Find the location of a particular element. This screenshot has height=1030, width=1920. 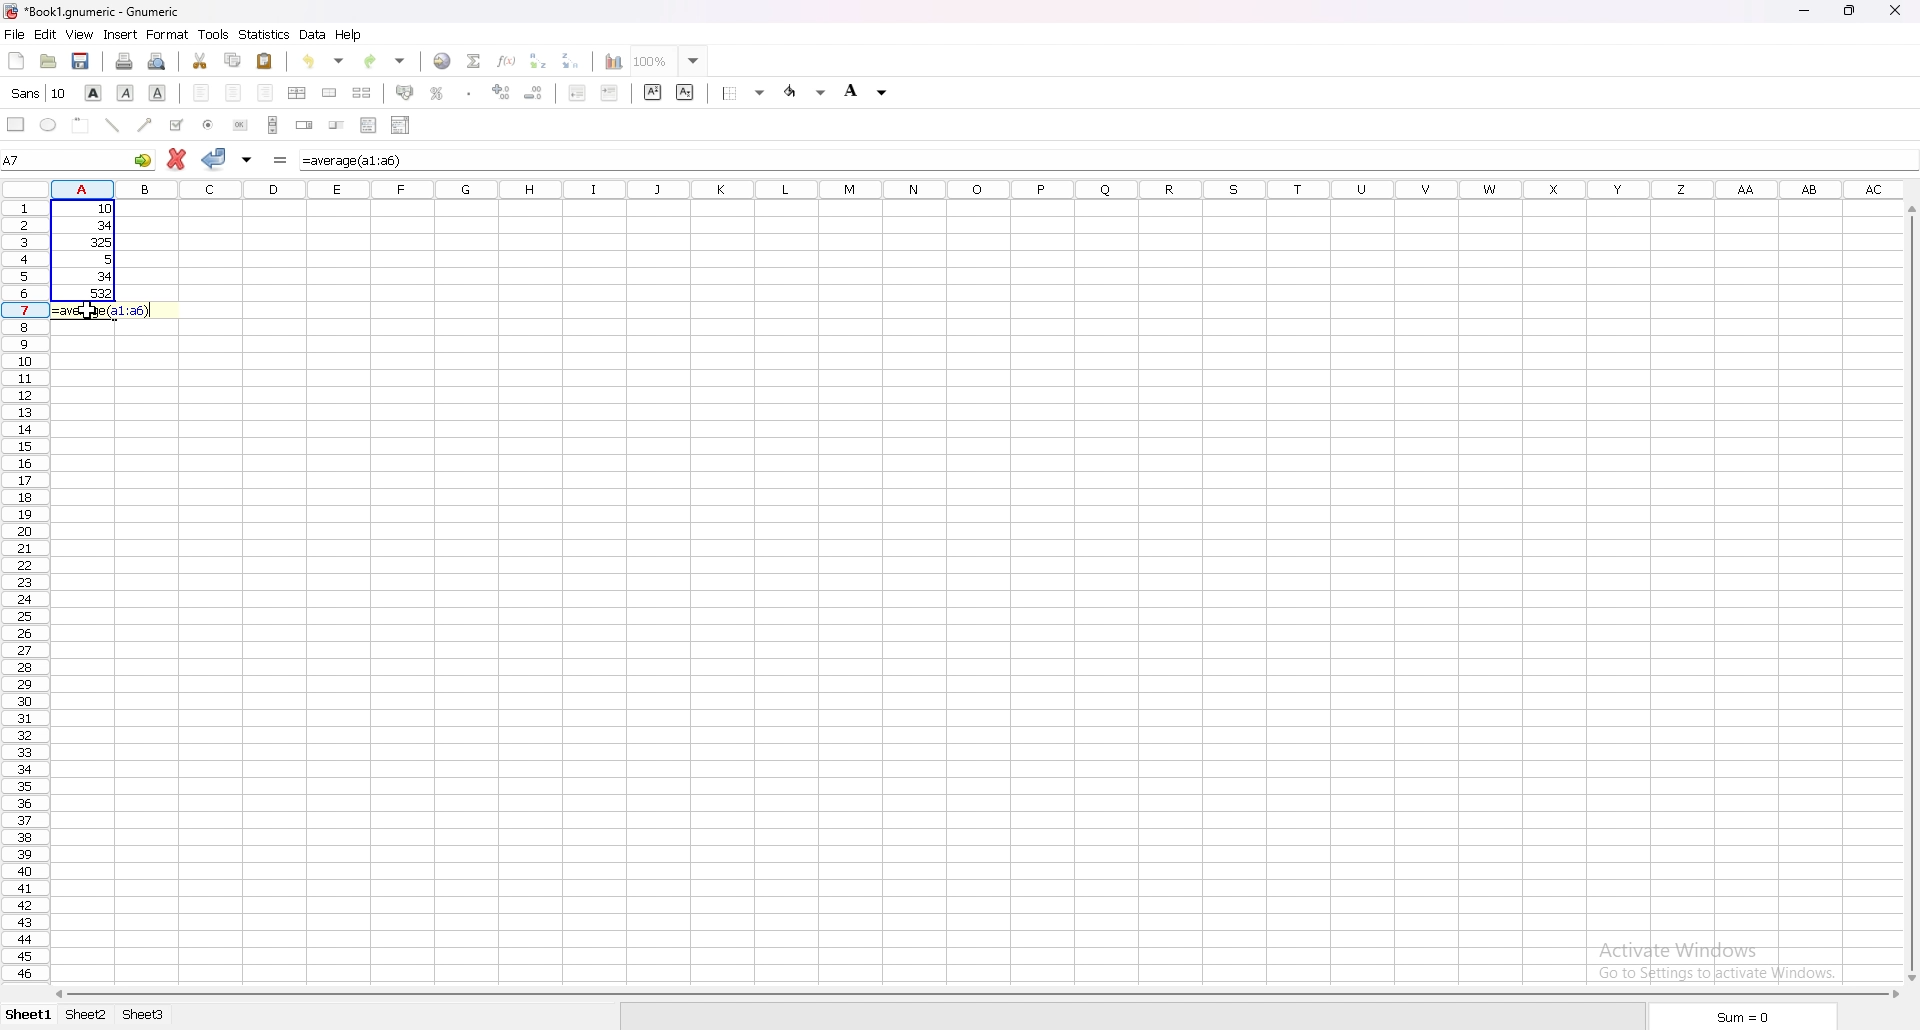

sheet 2 is located at coordinates (86, 1014).